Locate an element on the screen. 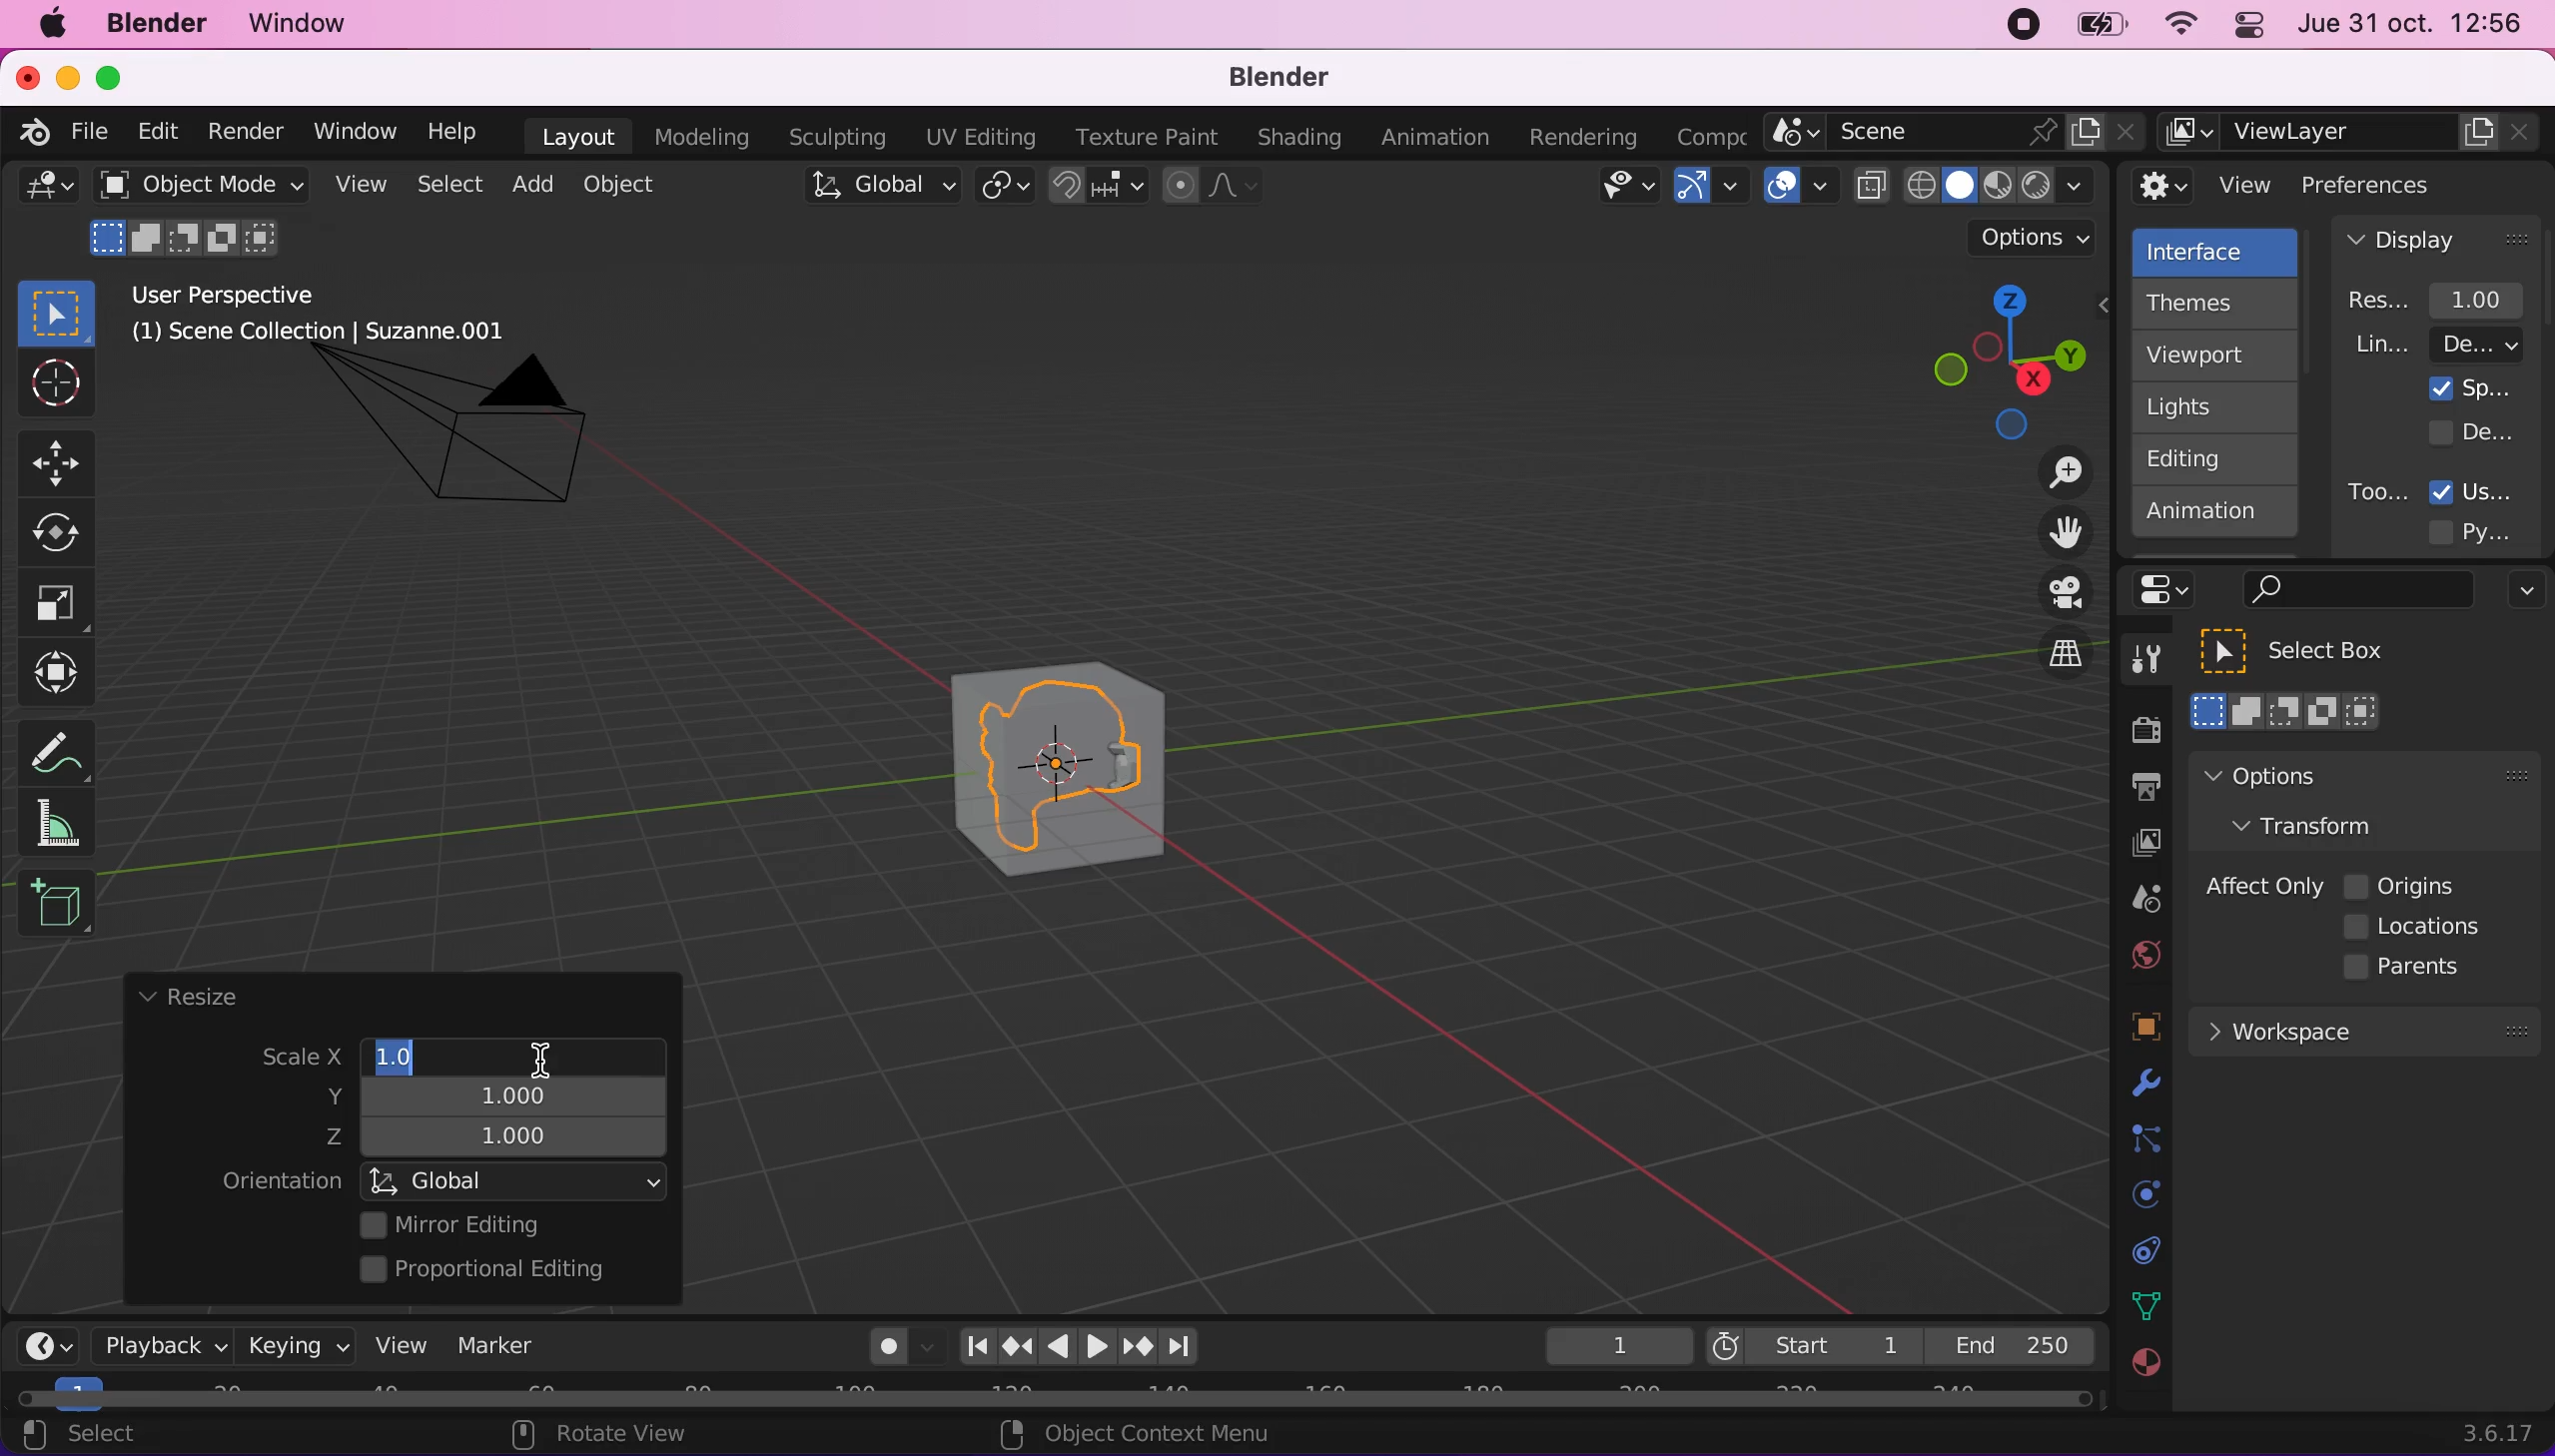 The width and height of the screenshot is (2555, 1456). orientation is located at coordinates (281, 1182).